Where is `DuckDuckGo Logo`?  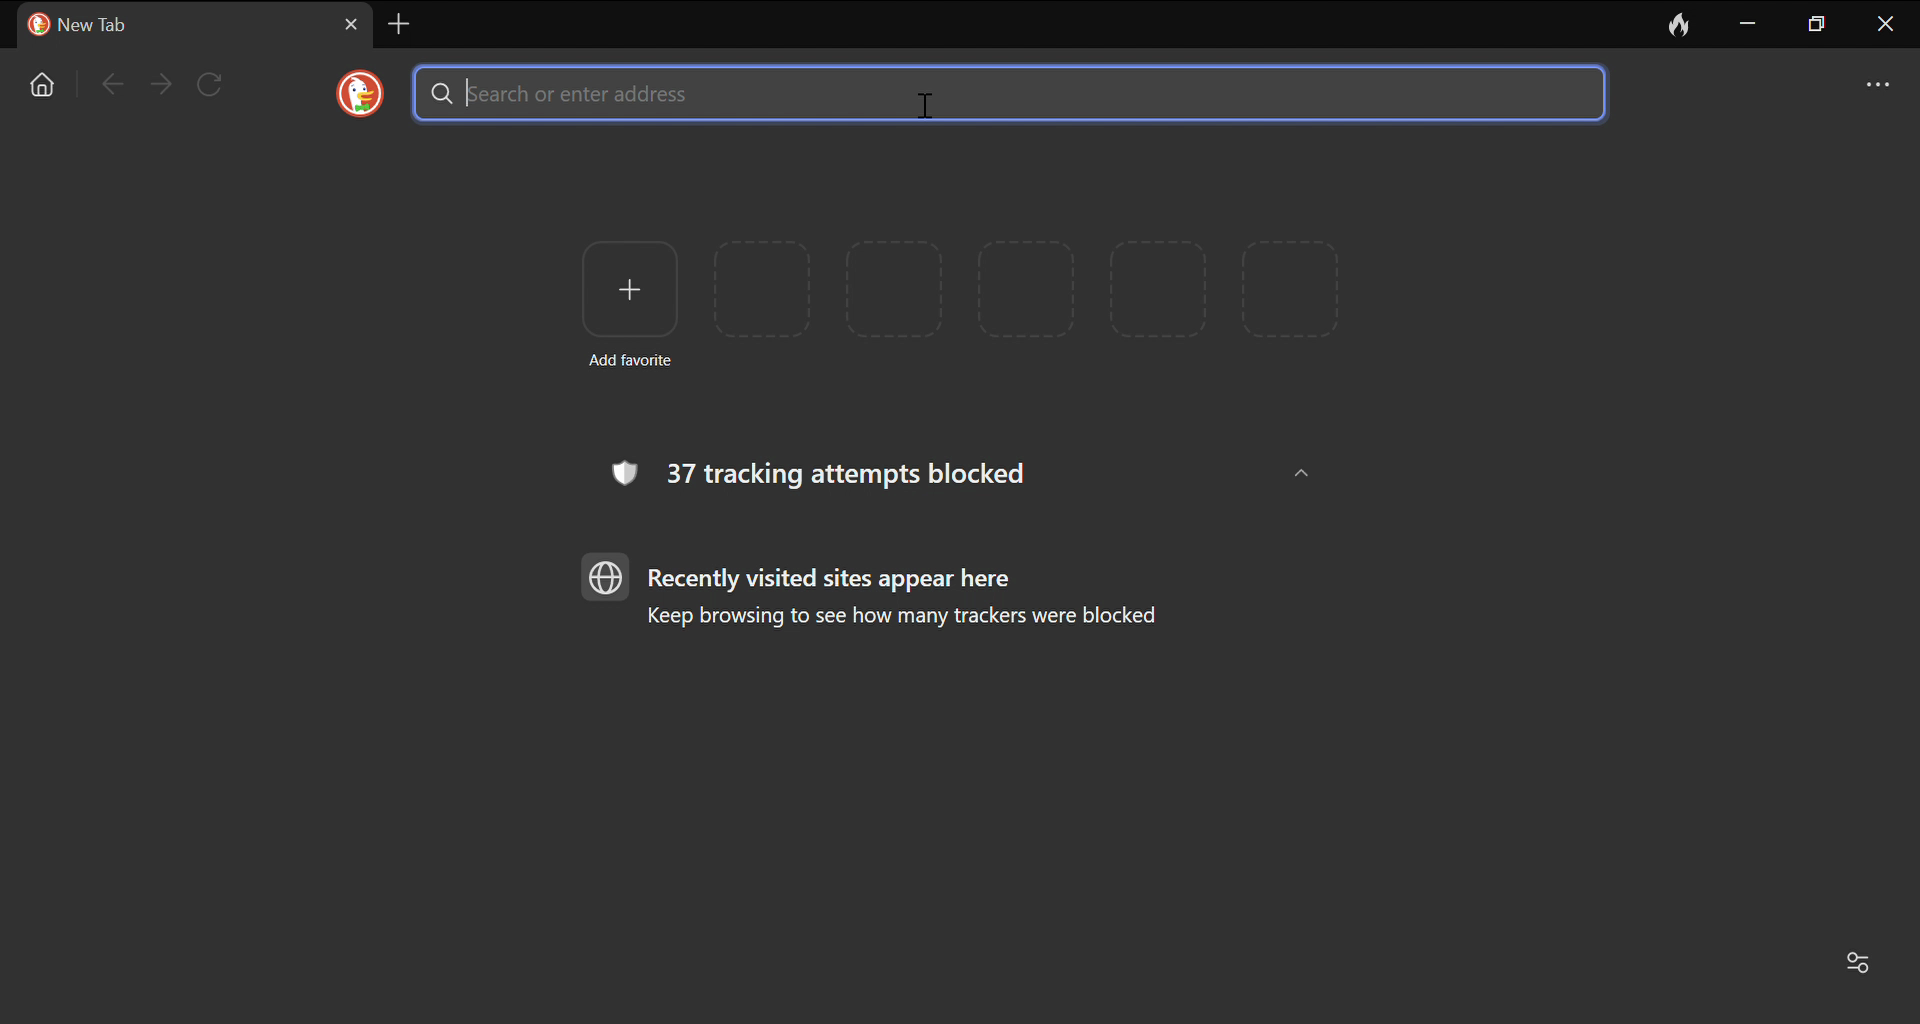
DuckDuckGo Logo is located at coordinates (361, 93).